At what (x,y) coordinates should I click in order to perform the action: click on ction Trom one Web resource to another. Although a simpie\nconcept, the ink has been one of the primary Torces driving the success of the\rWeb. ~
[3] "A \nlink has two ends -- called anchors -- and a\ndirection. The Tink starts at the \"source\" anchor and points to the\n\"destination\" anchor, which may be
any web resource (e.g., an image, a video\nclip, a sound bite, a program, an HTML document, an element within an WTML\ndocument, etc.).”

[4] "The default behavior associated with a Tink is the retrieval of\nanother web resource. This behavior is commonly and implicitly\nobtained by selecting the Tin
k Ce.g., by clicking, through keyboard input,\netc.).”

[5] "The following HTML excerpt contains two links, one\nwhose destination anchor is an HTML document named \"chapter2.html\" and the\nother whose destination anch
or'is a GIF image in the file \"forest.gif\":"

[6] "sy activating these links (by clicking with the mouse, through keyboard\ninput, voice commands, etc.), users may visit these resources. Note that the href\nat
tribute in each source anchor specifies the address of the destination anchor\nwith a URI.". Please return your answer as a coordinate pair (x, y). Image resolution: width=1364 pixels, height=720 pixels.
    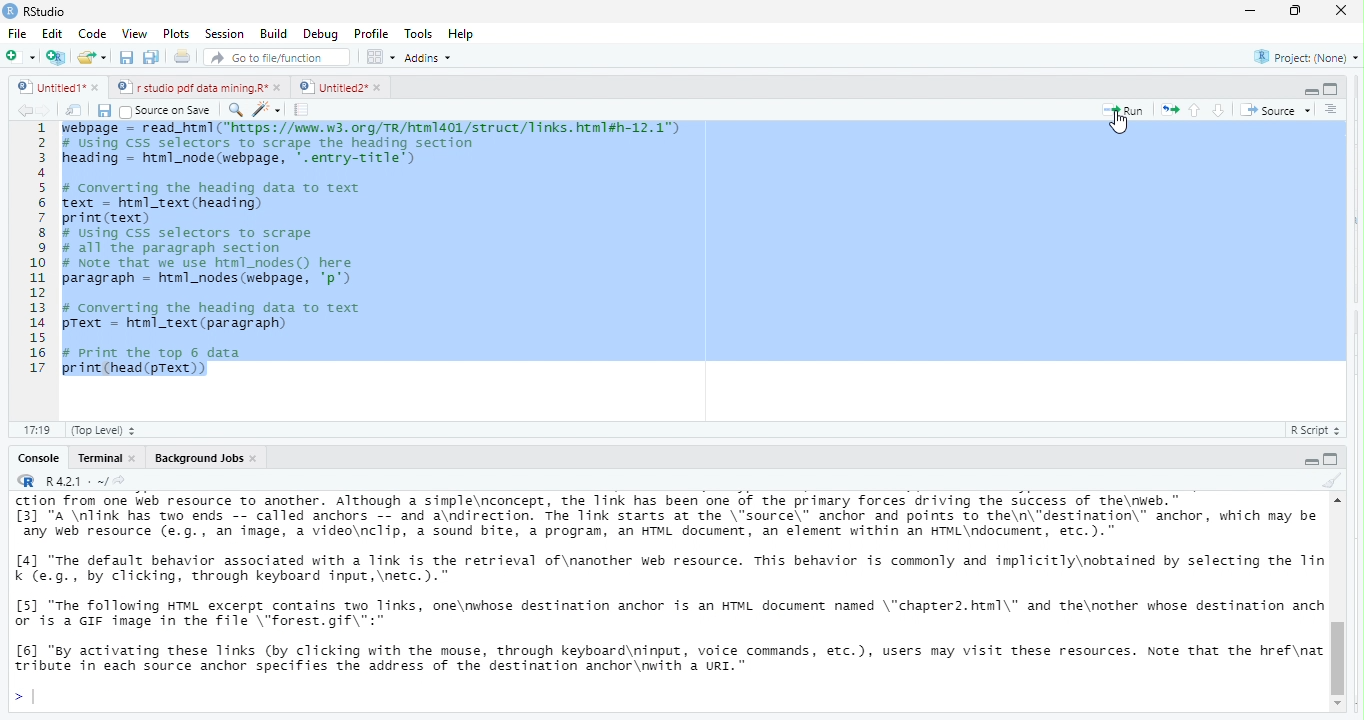
    Looking at the image, I should click on (664, 592).